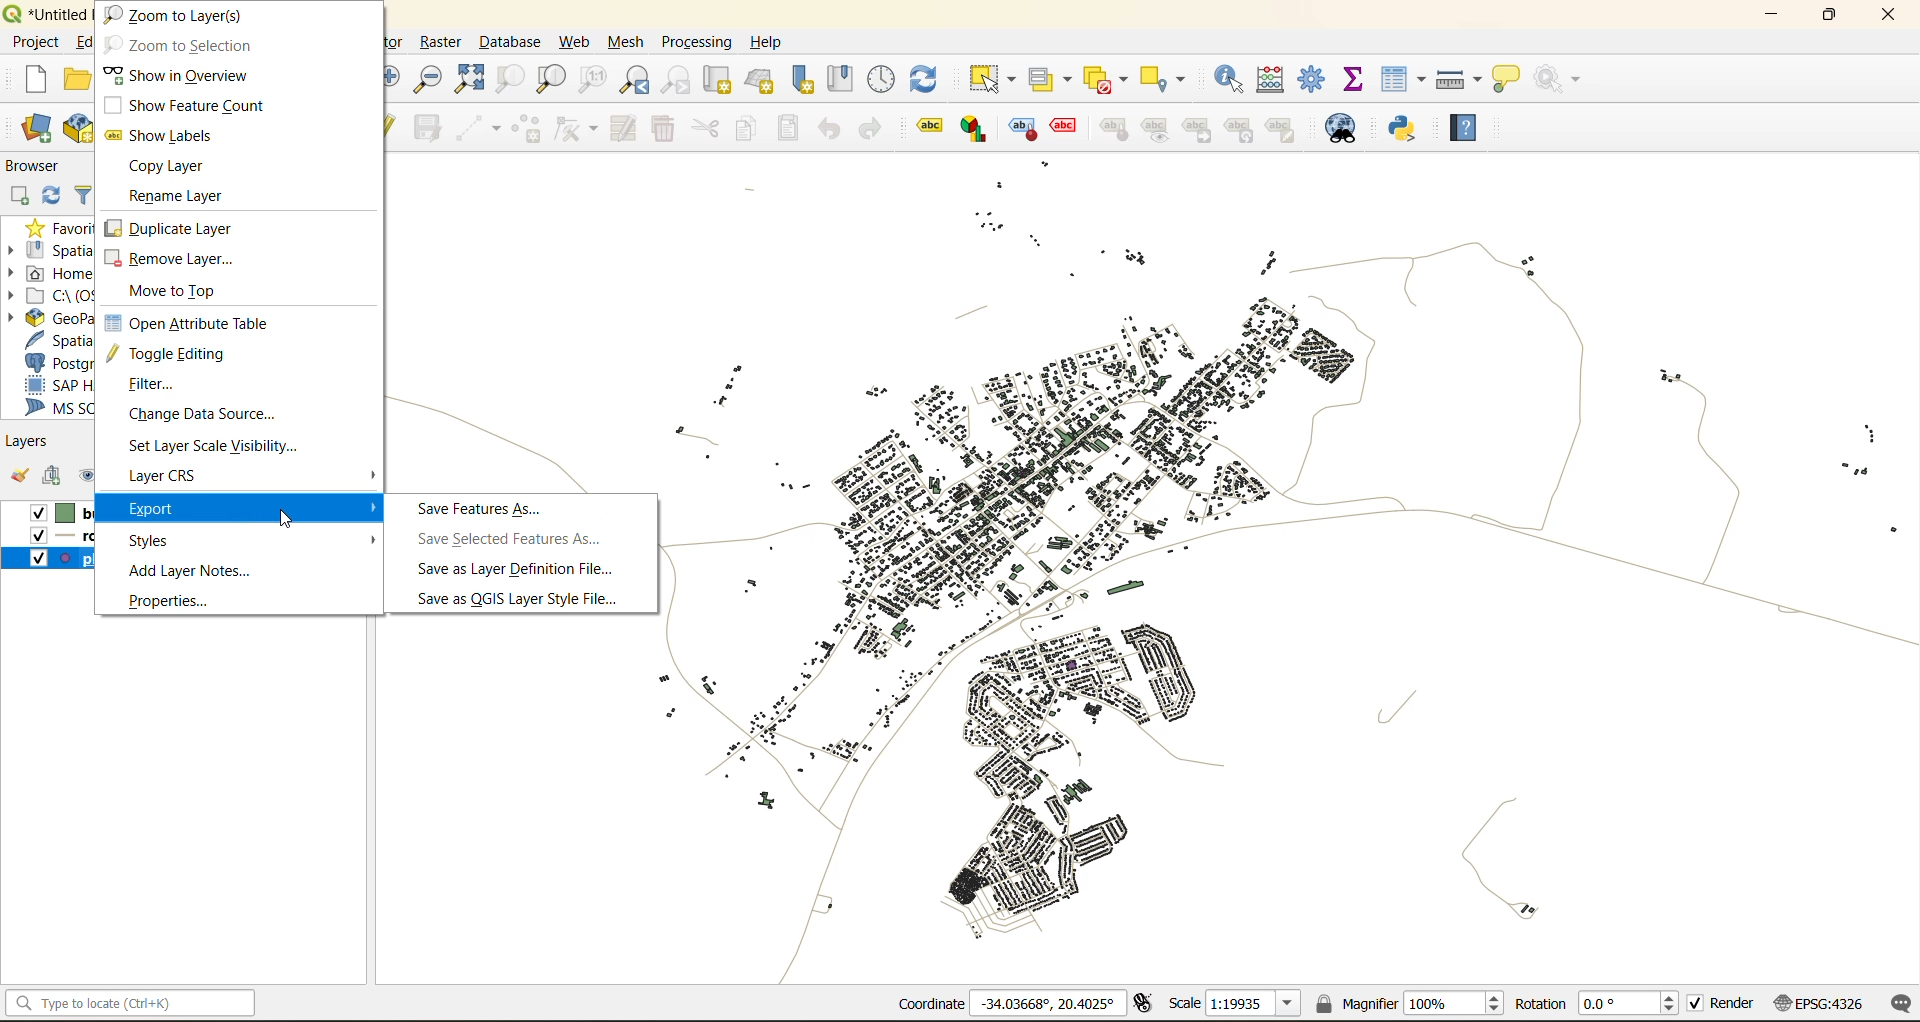 This screenshot has height=1022, width=1920. I want to click on cursor, so click(292, 522).